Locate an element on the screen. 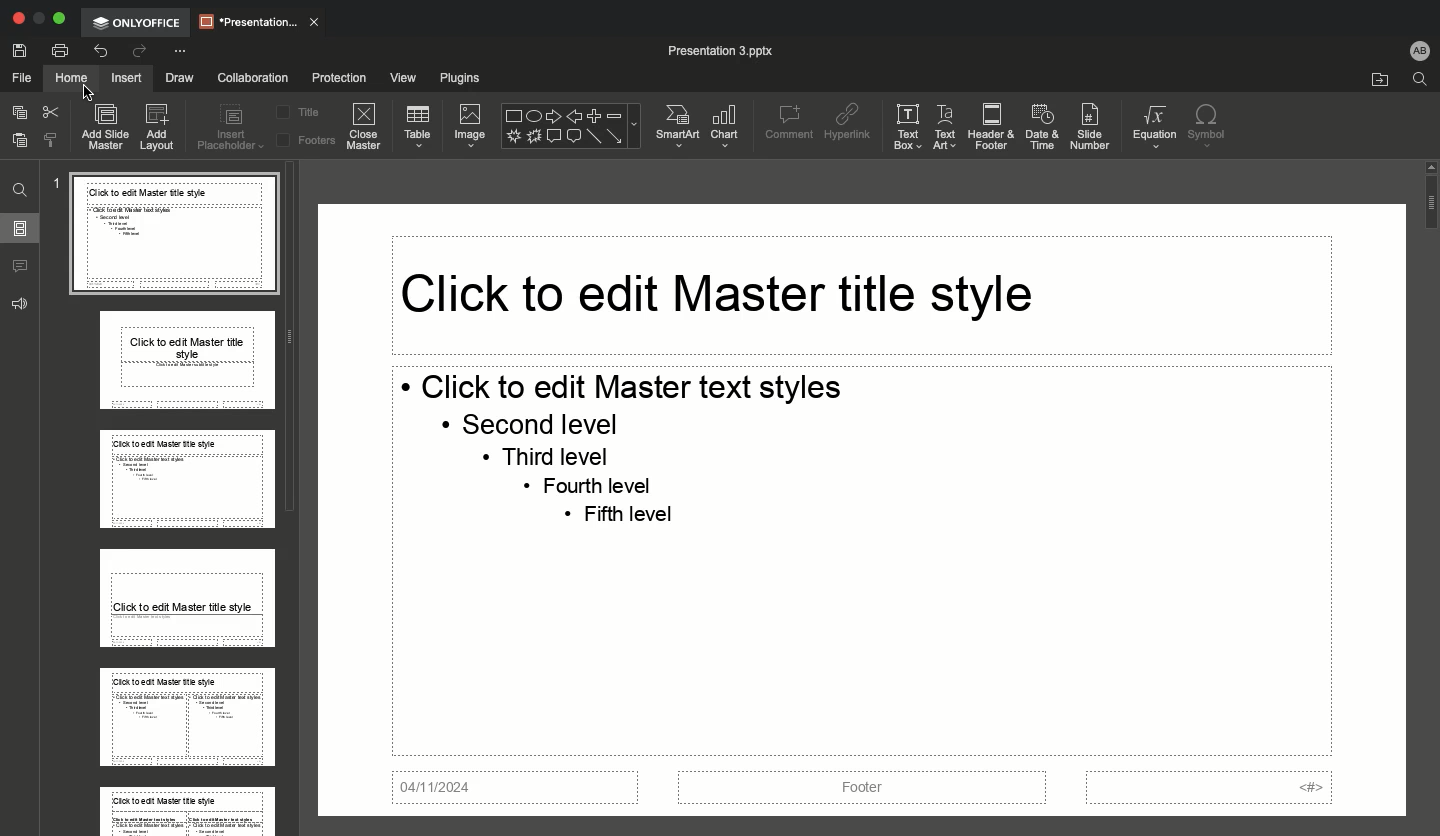  Add layout is located at coordinates (159, 128).